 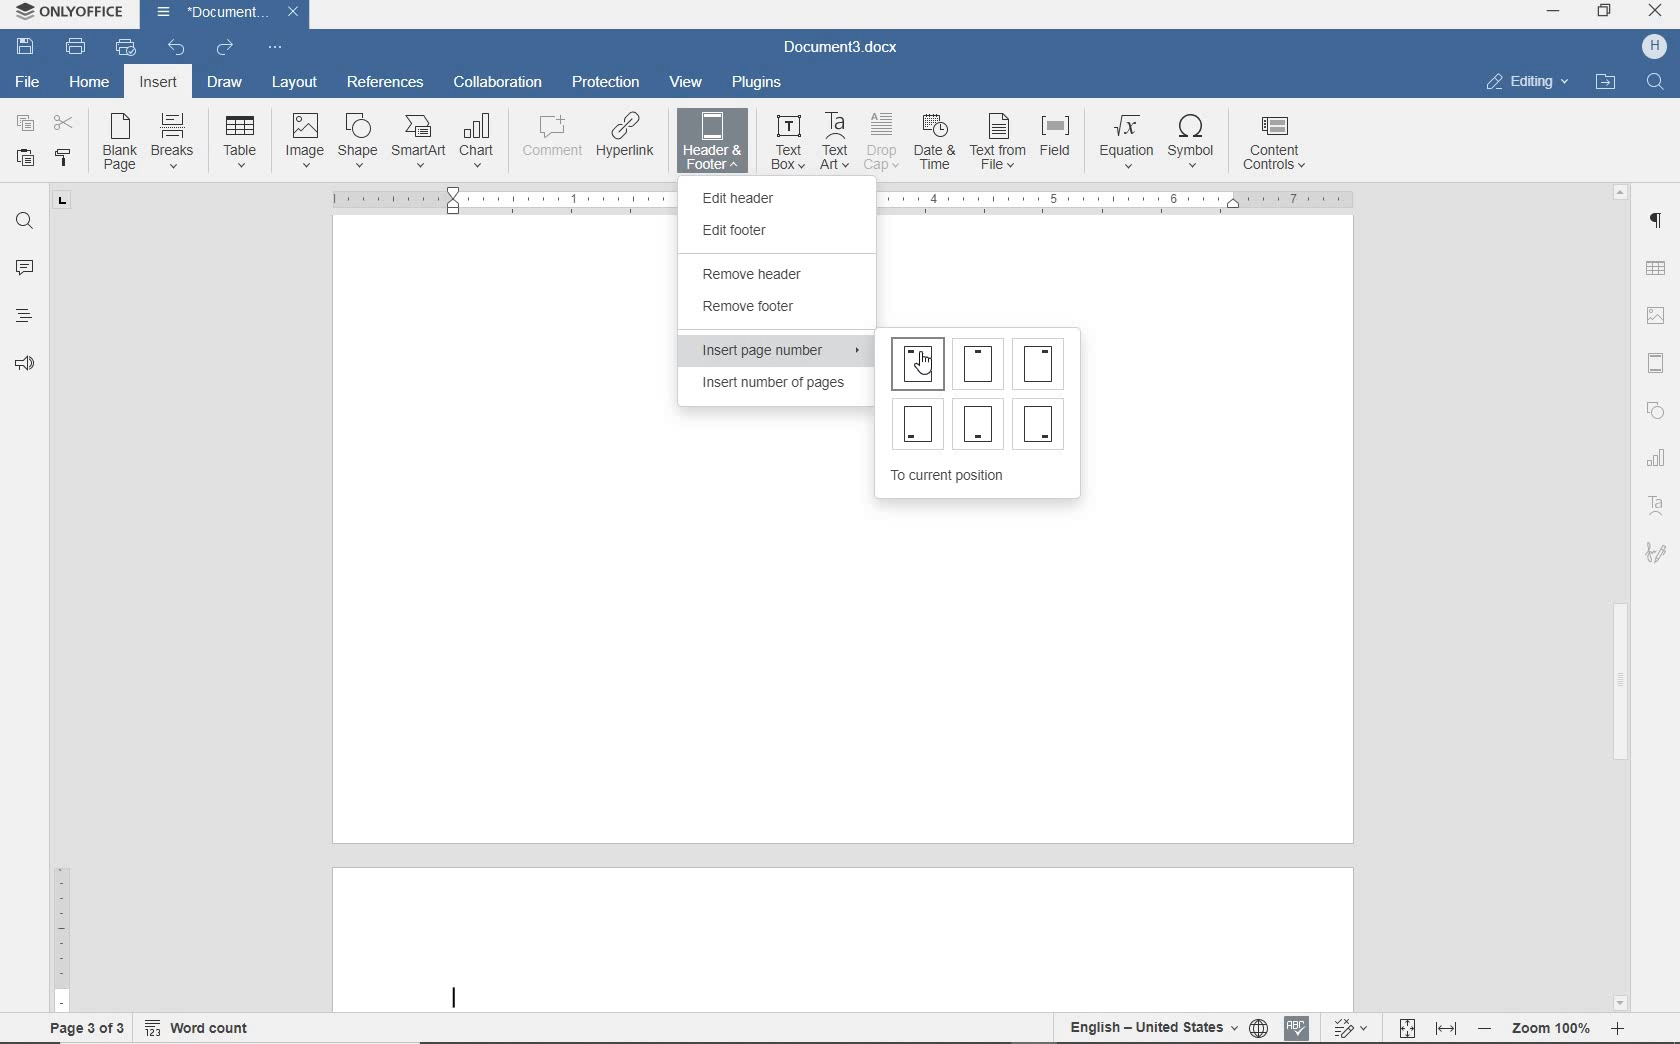 What do you see at coordinates (1619, 597) in the screenshot?
I see `SCROLLBAR` at bounding box center [1619, 597].